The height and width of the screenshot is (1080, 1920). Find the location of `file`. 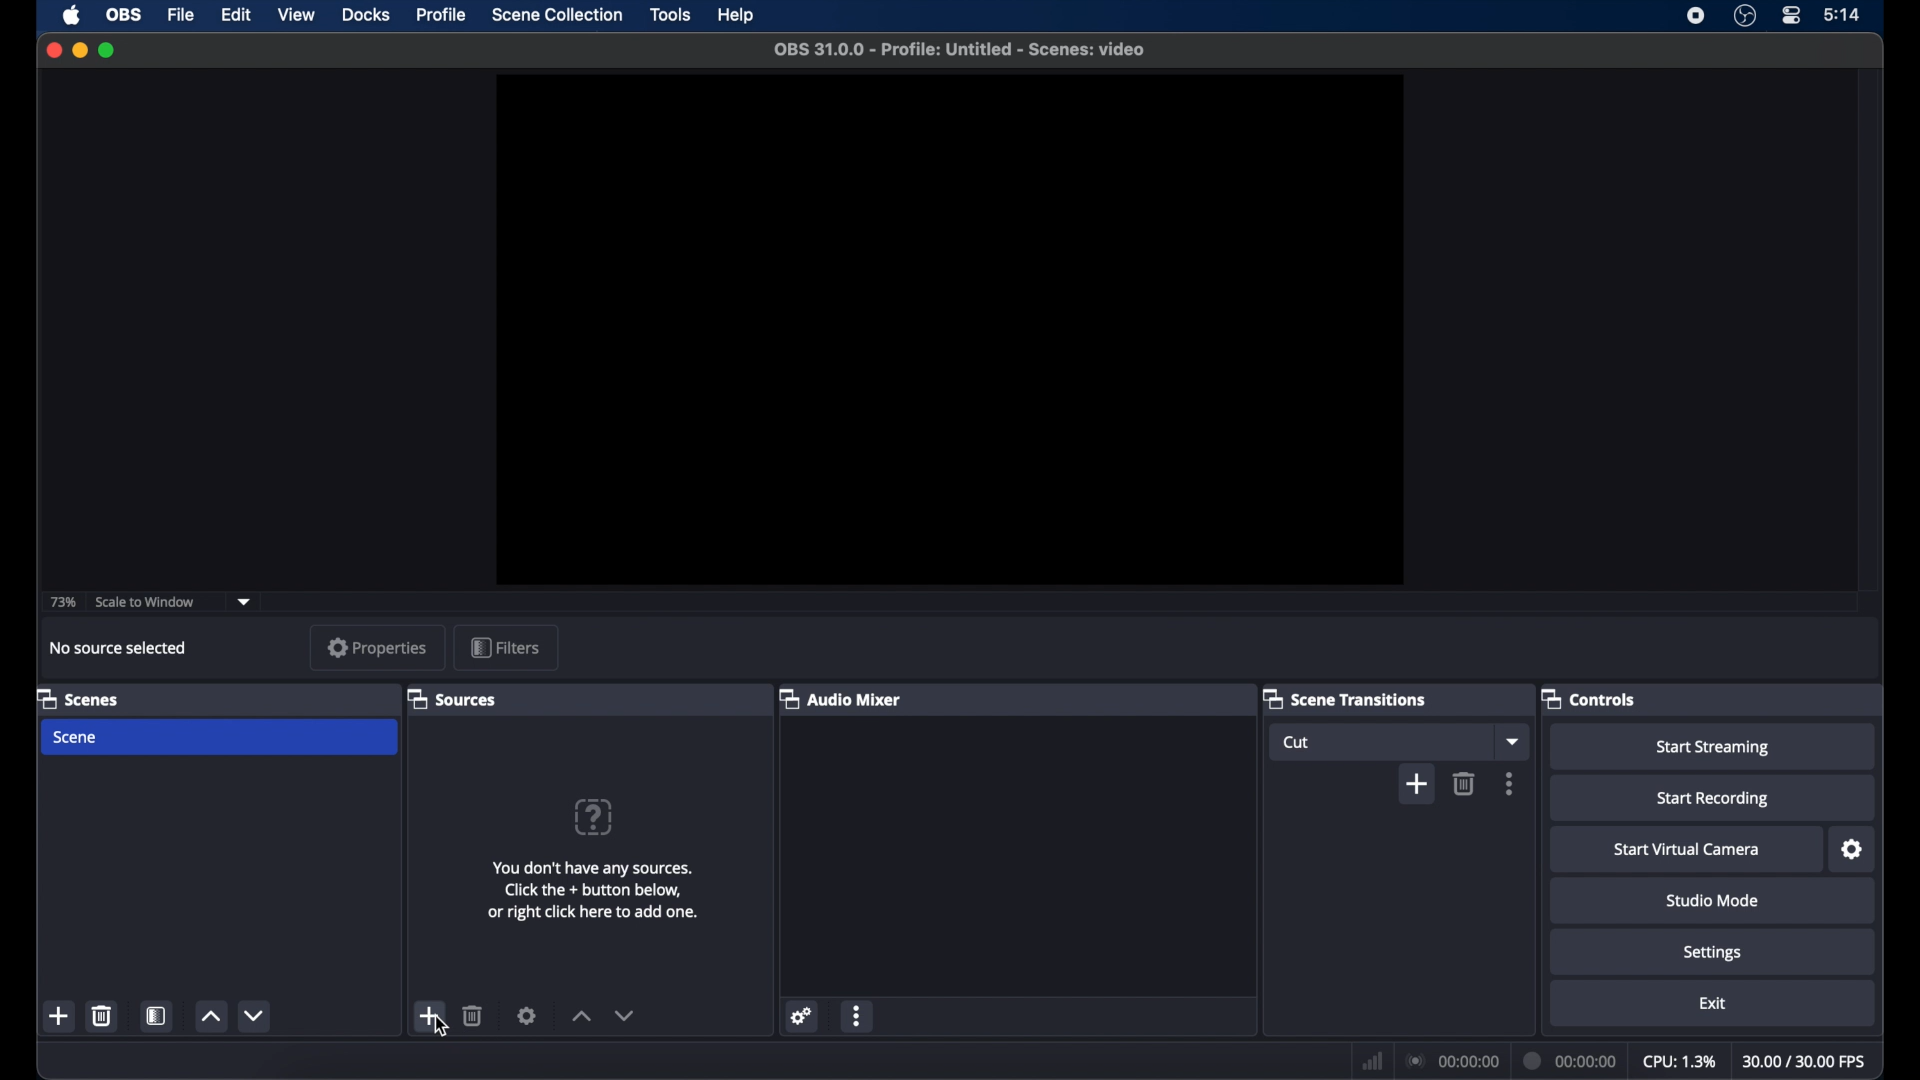

file is located at coordinates (180, 14).